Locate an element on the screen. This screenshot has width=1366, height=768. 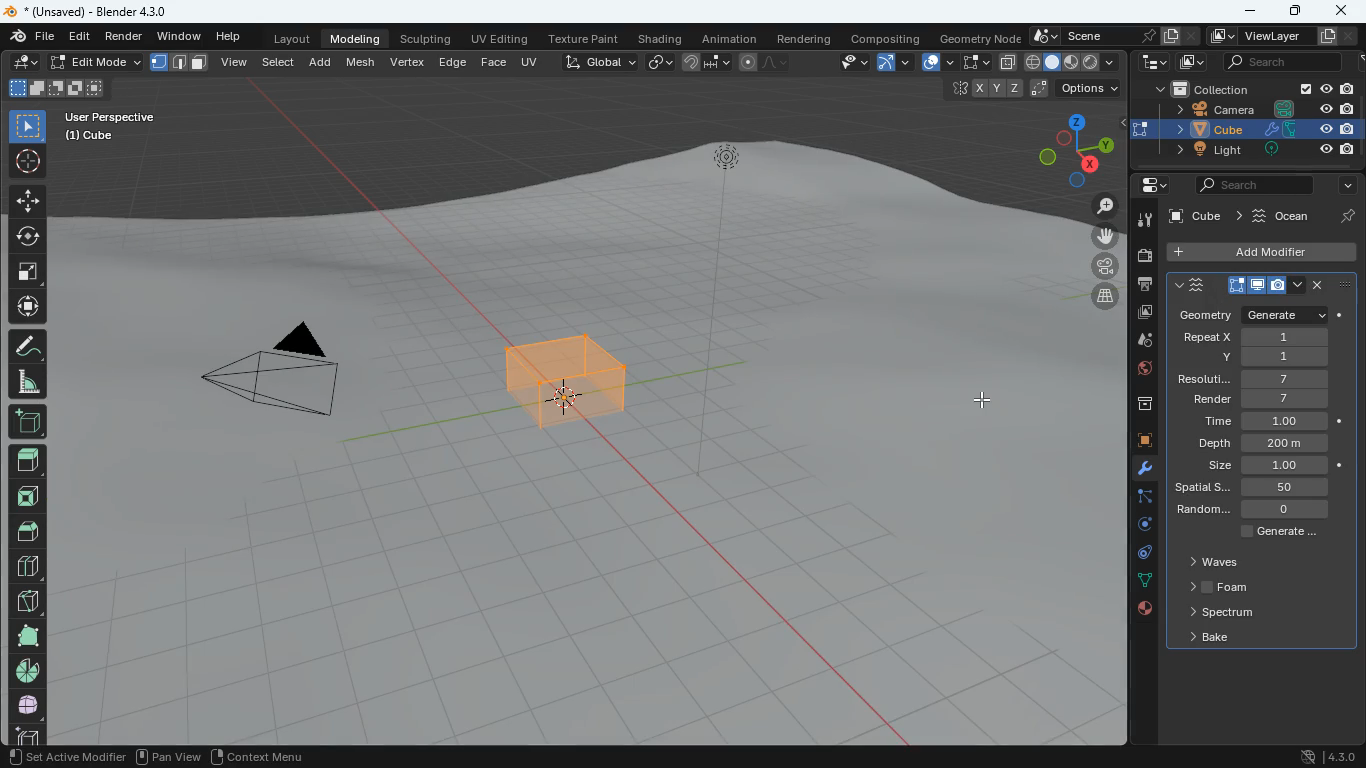
image is located at coordinates (1138, 315).